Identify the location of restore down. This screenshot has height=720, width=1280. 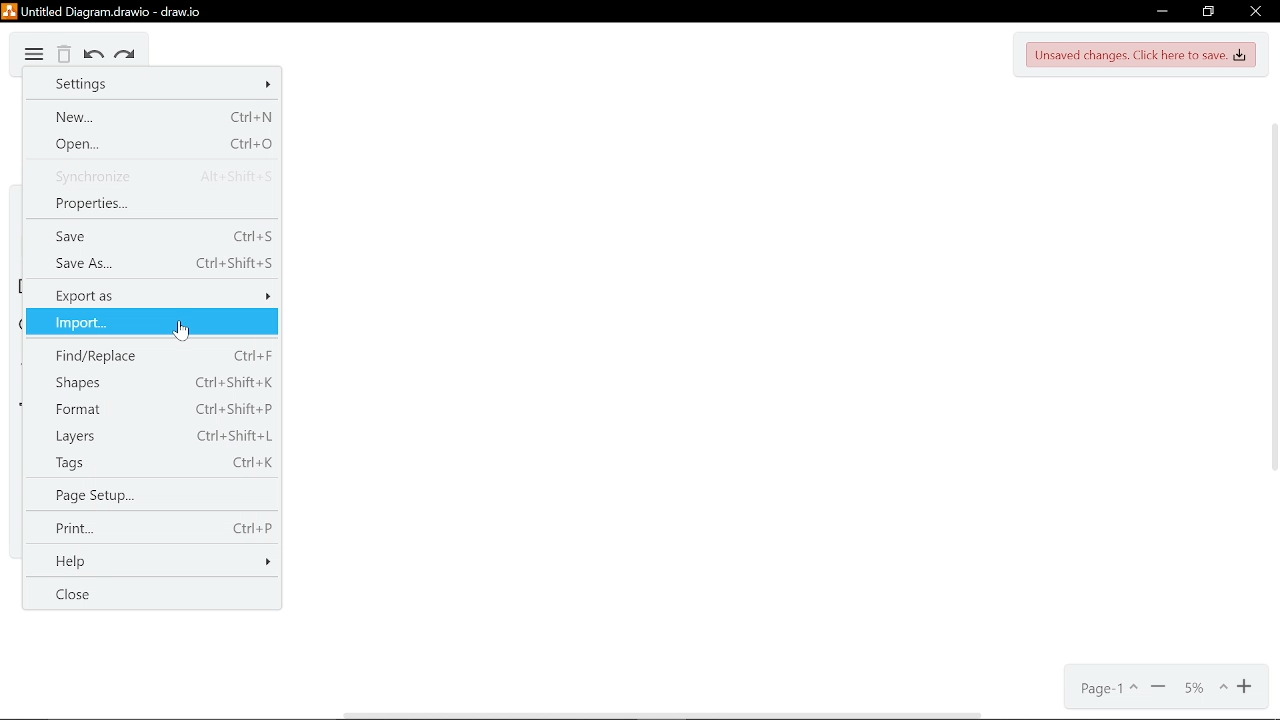
(1209, 12).